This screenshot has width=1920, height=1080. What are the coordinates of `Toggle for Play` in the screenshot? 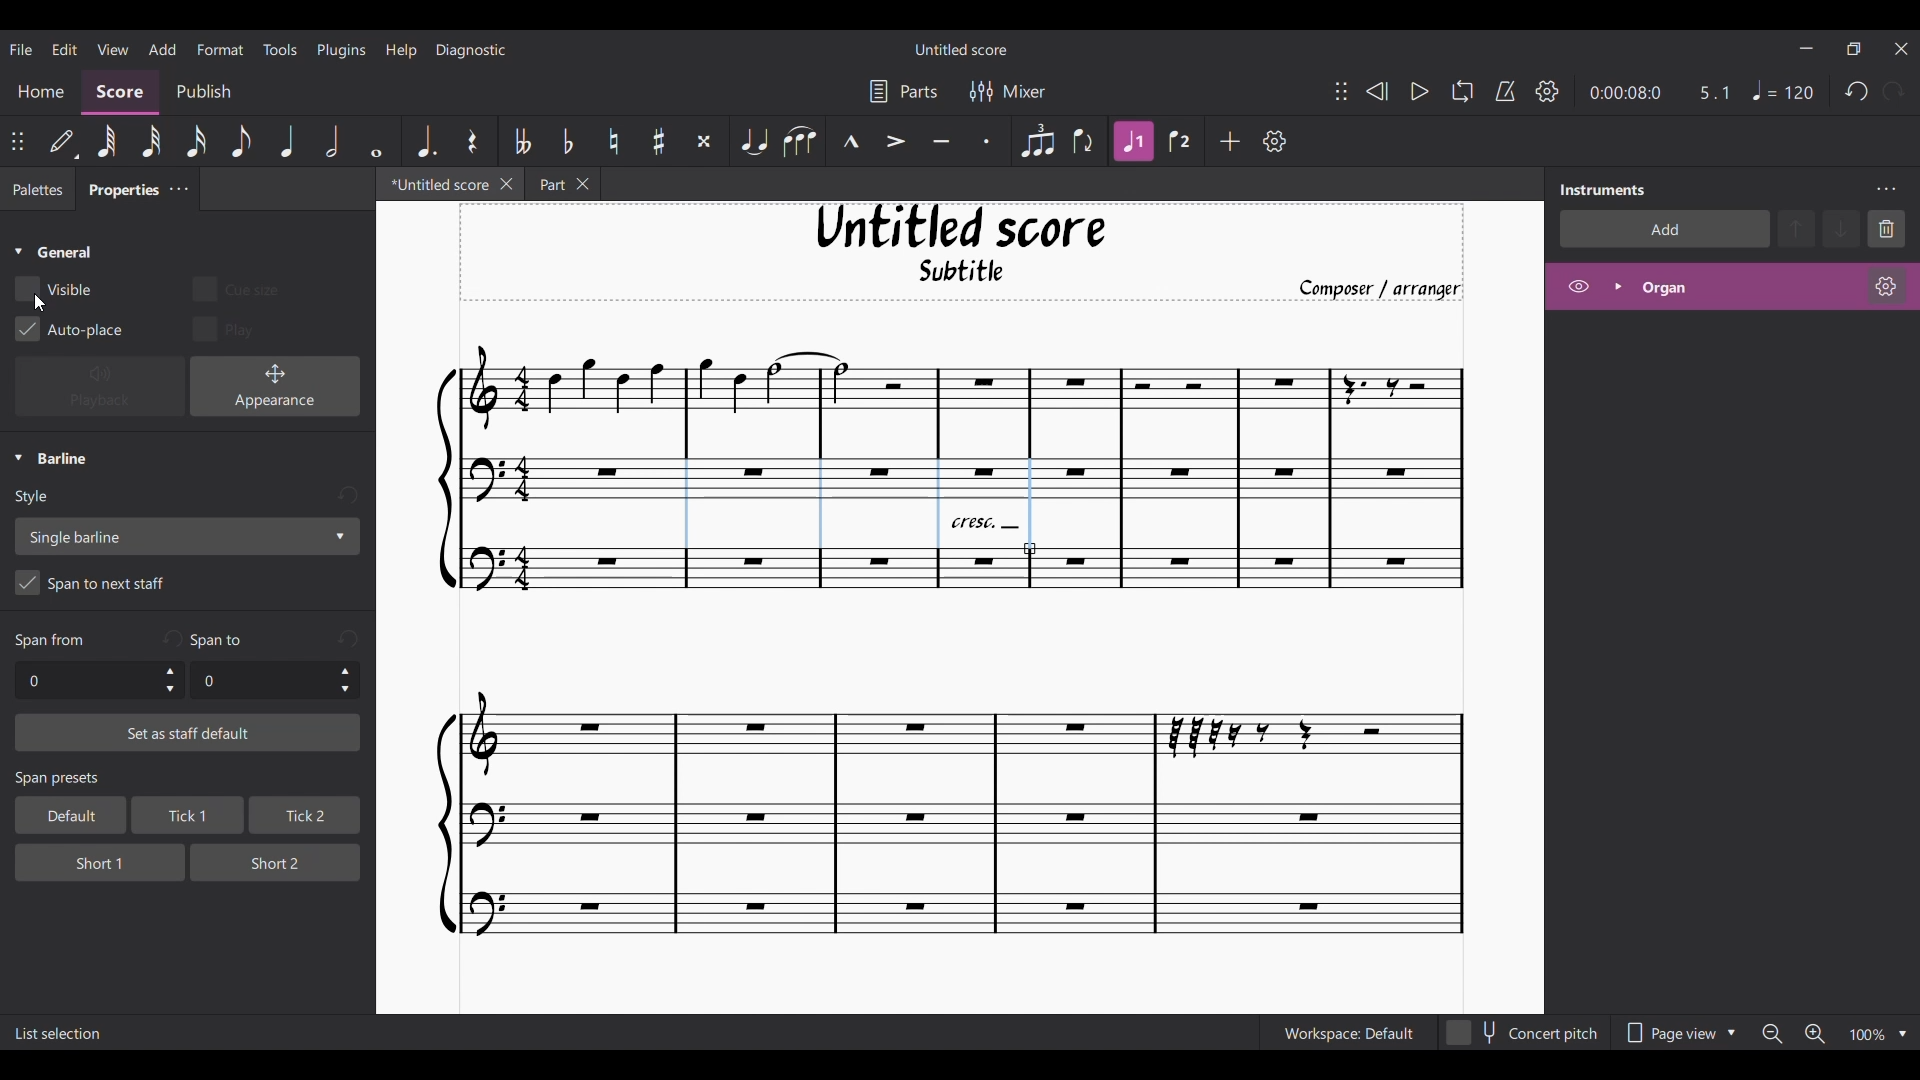 It's located at (225, 328).